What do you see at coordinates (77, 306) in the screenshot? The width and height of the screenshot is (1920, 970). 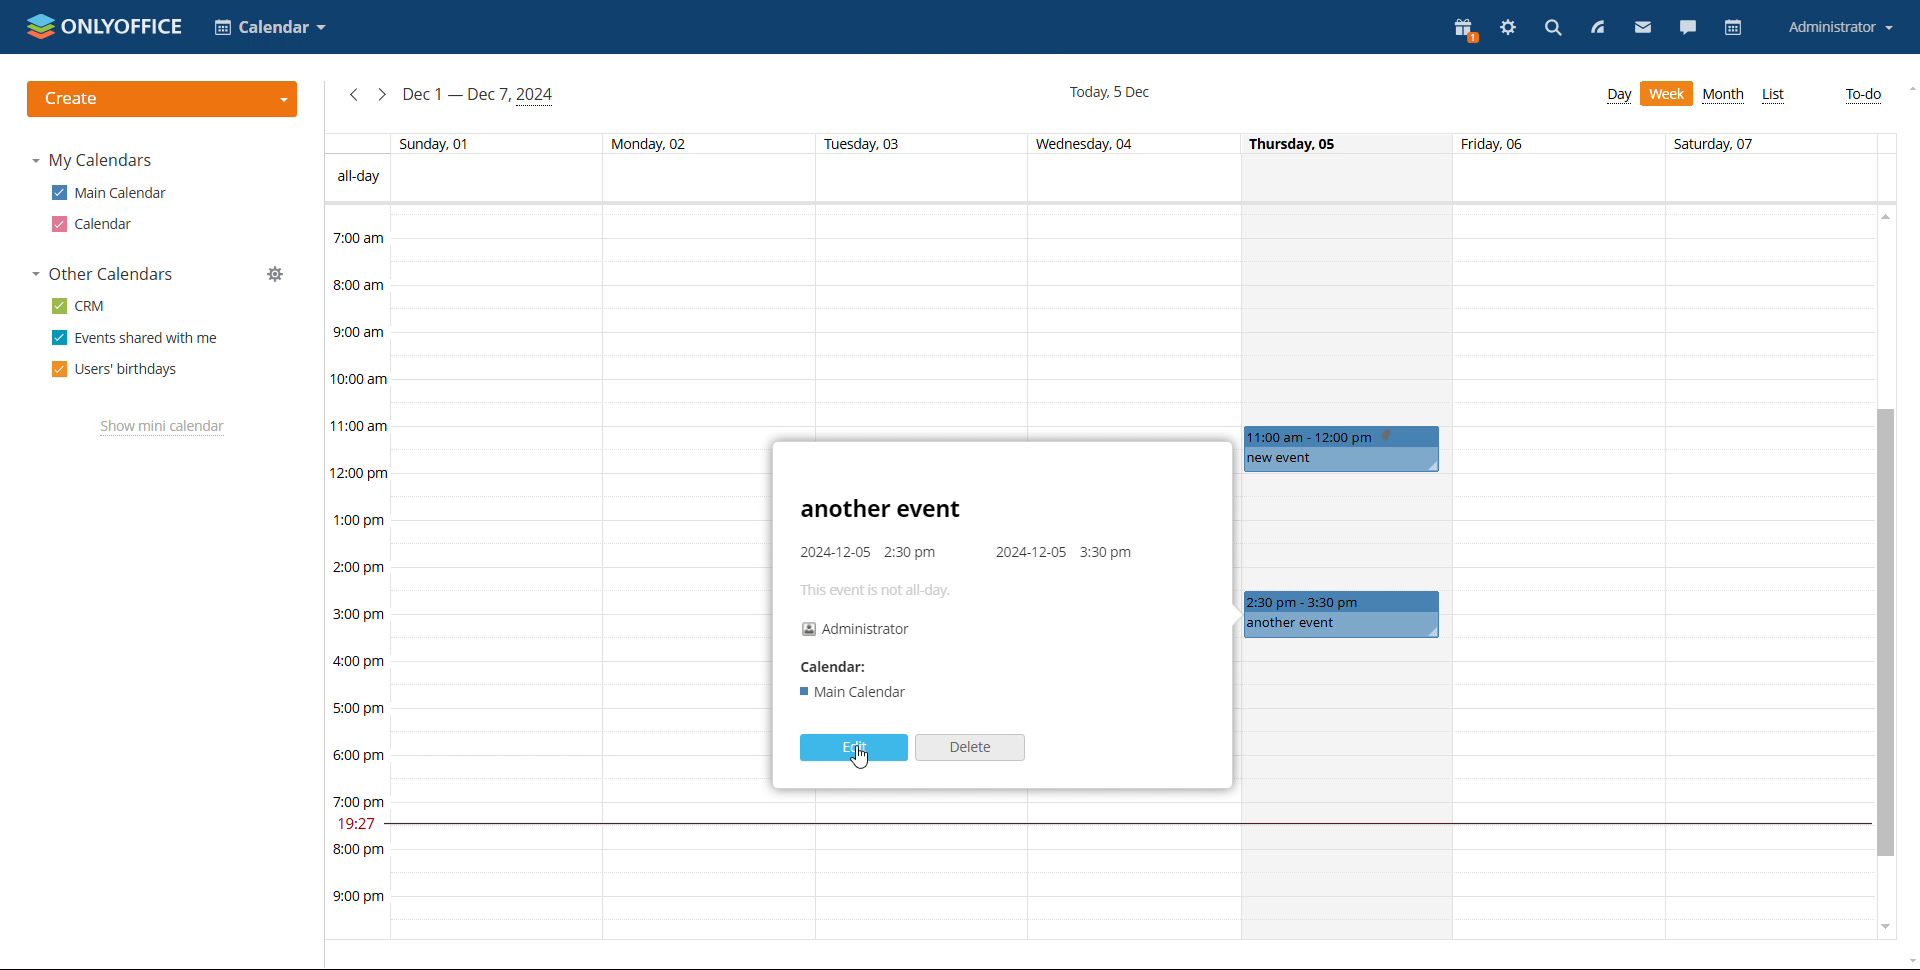 I see `crm` at bounding box center [77, 306].